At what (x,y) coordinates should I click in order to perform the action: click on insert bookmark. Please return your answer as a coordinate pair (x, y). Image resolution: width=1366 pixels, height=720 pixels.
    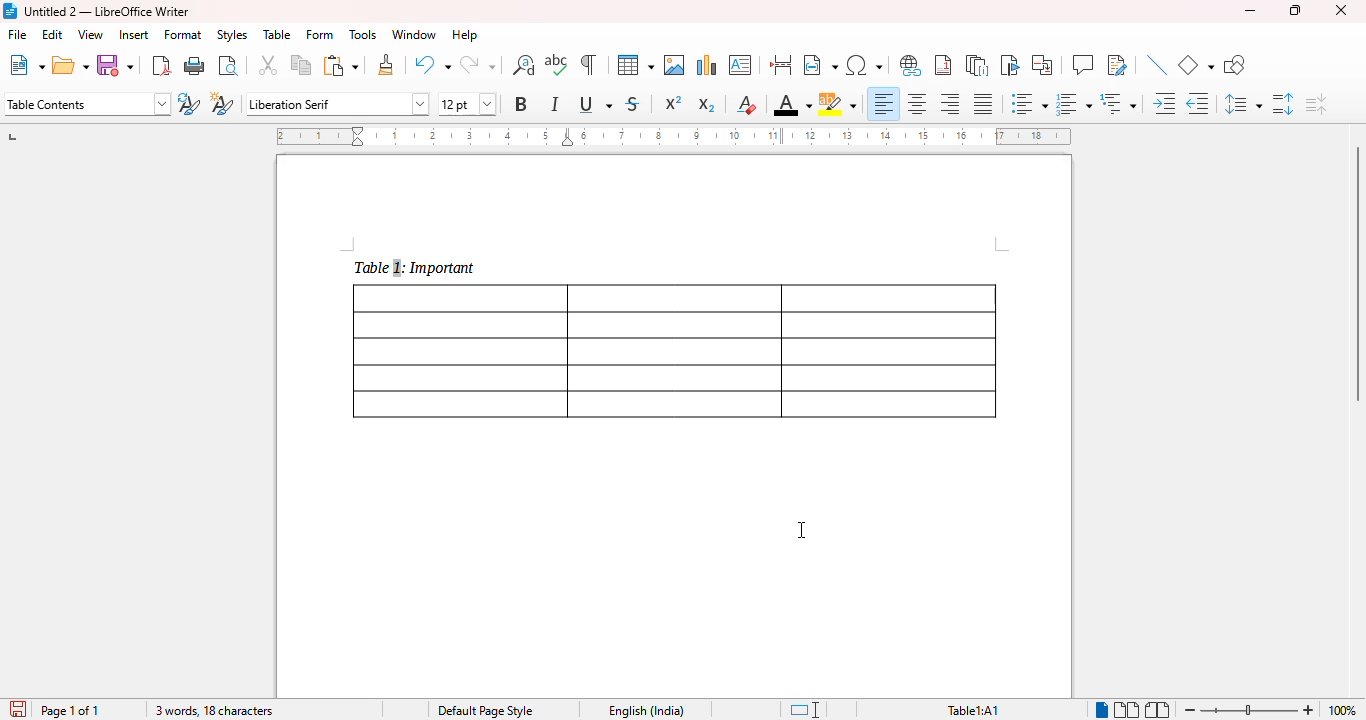
    Looking at the image, I should click on (1011, 65).